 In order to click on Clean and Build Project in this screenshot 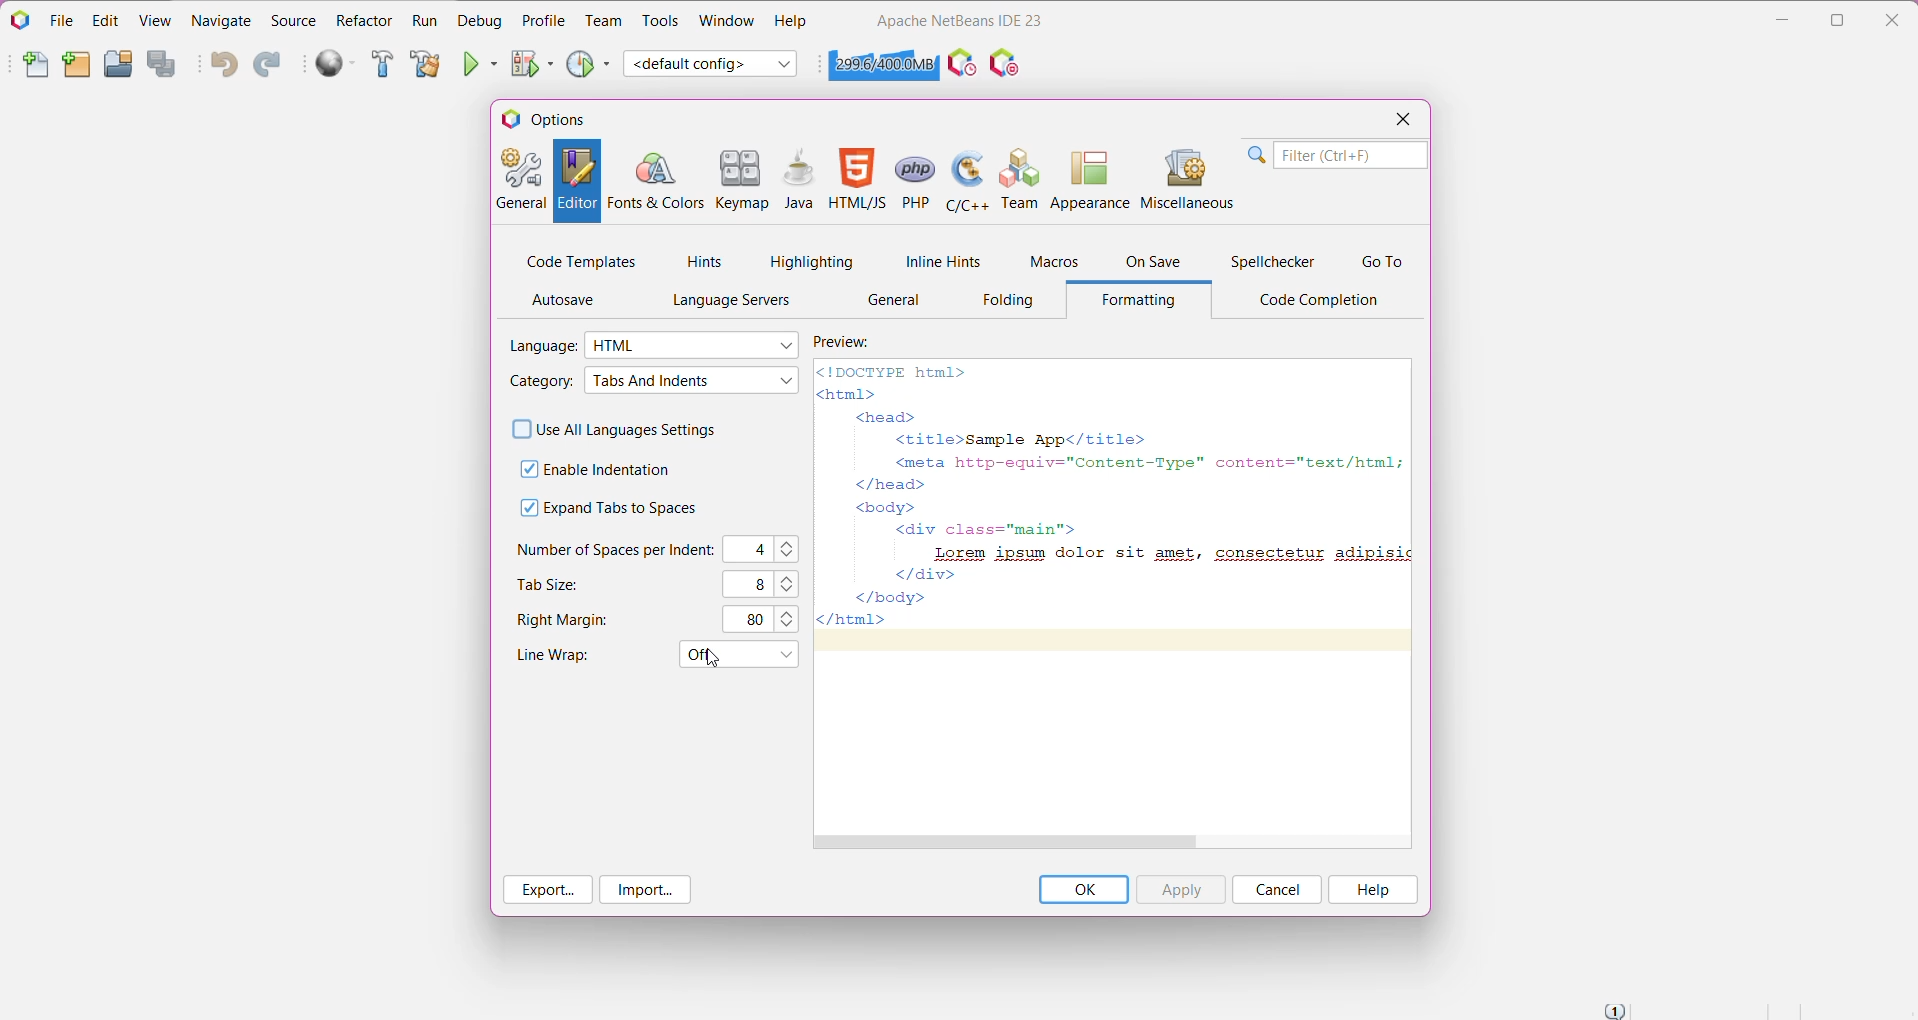, I will do `click(424, 65)`.